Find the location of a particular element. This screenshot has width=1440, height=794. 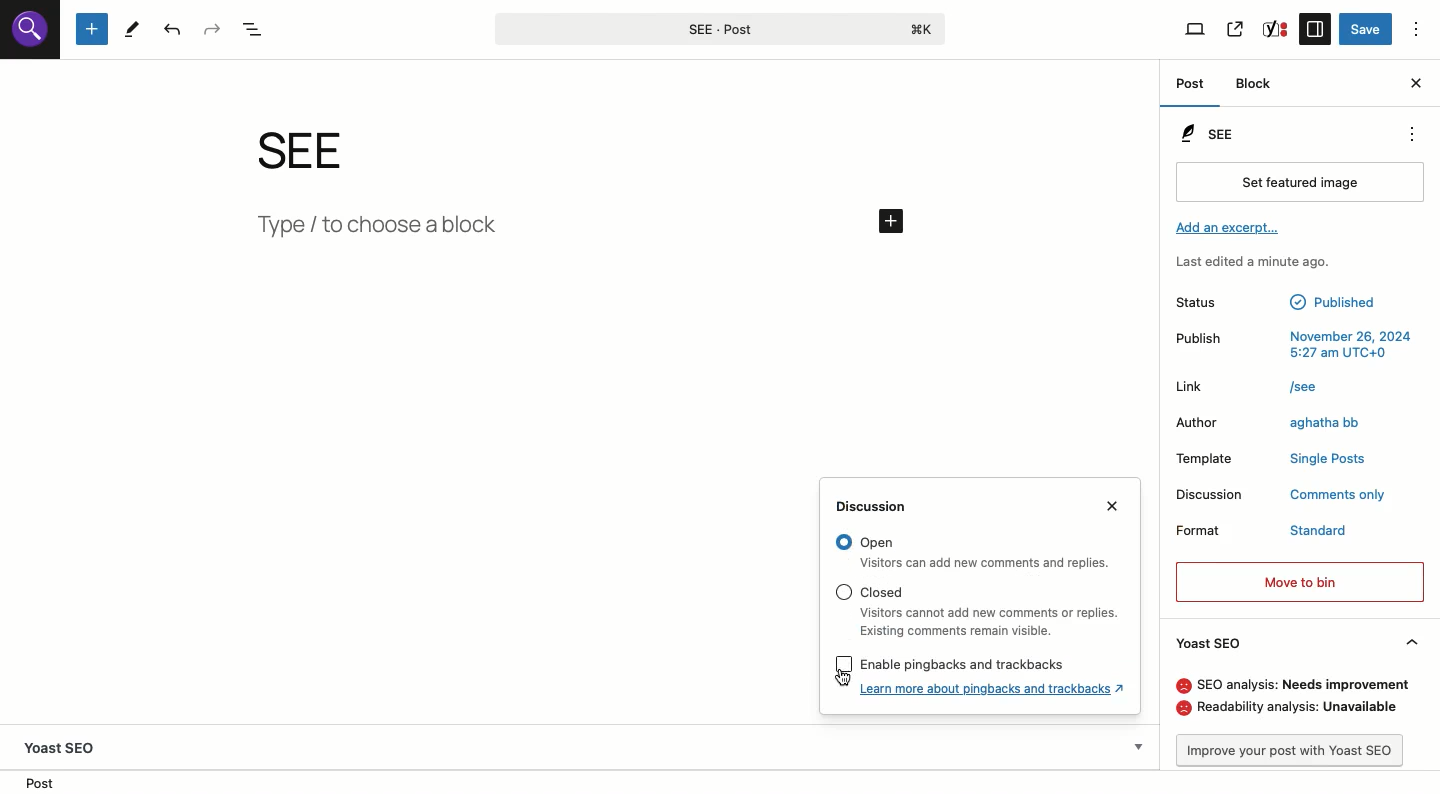

Hide is located at coordinates (1413, 642).